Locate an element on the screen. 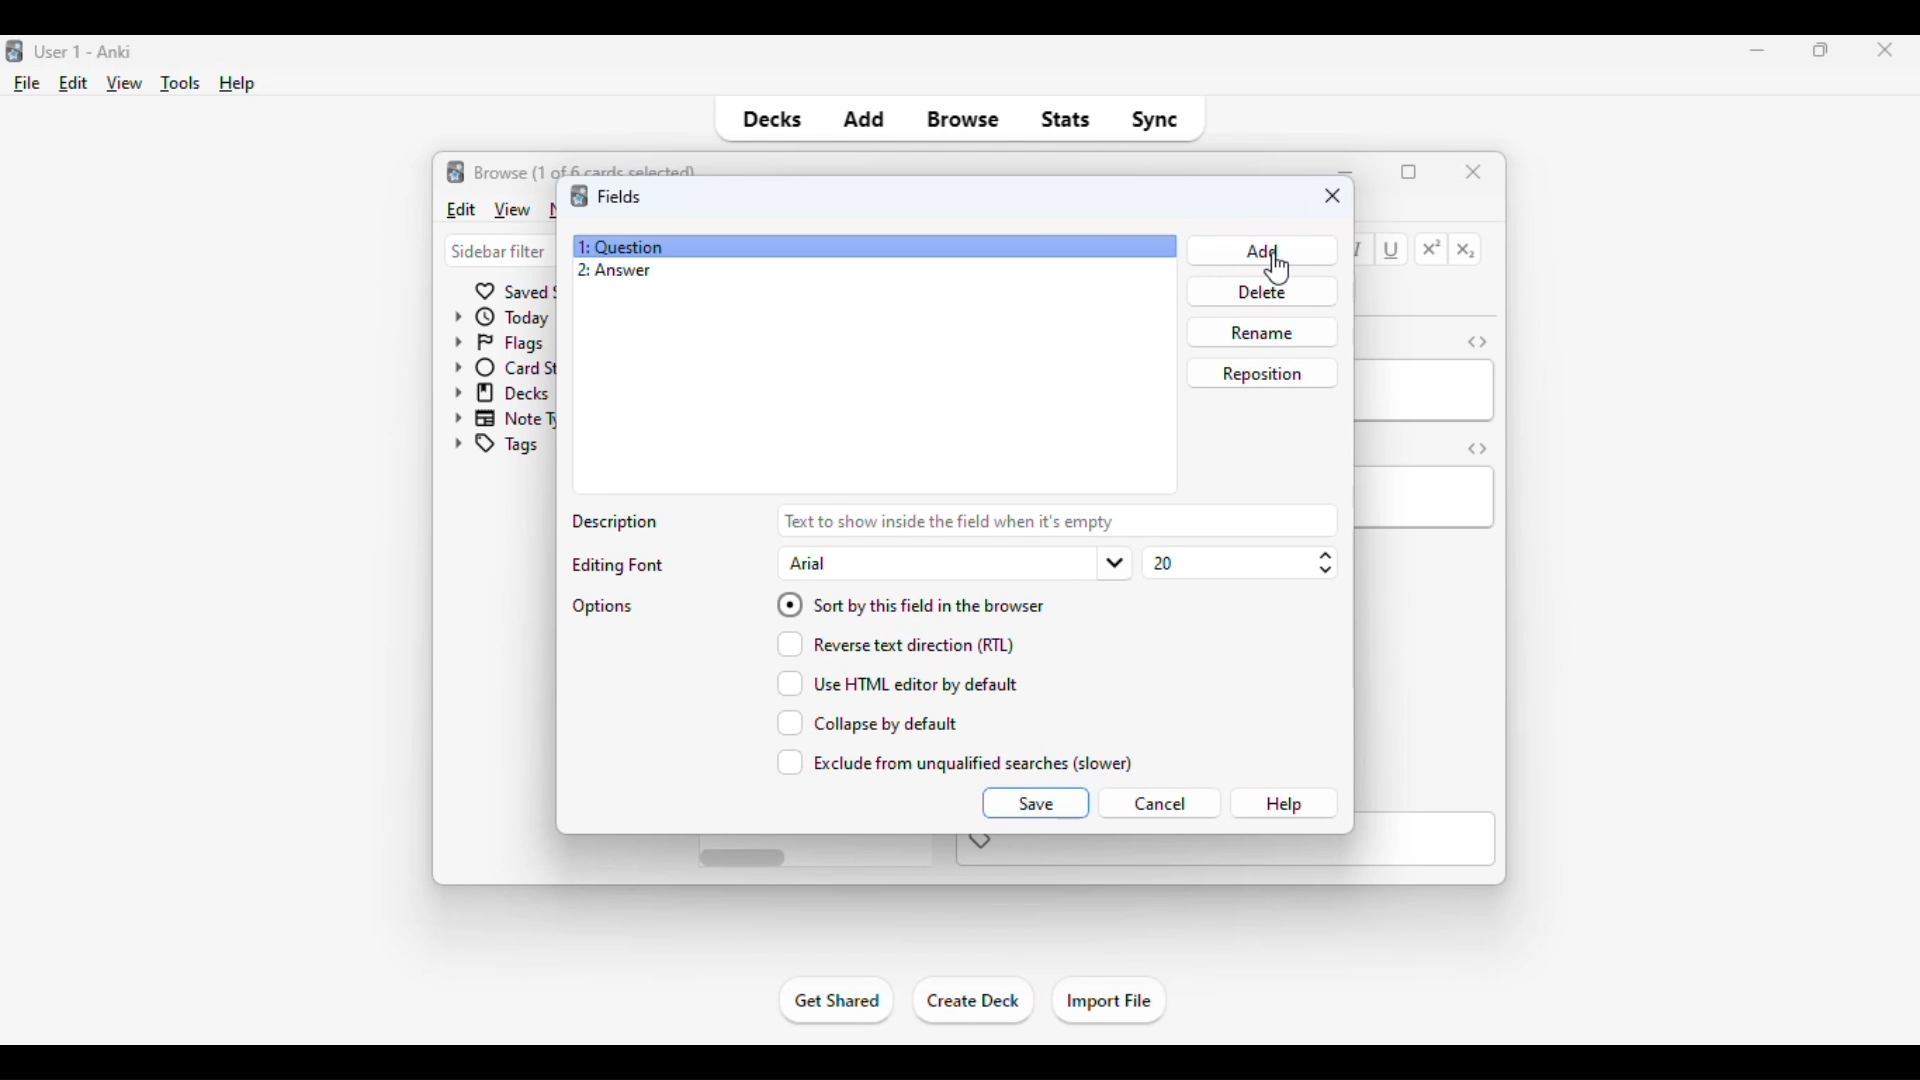 The width and height of the screenshot is (1920, 1080). maximize is located at coordinates (1409, 172).